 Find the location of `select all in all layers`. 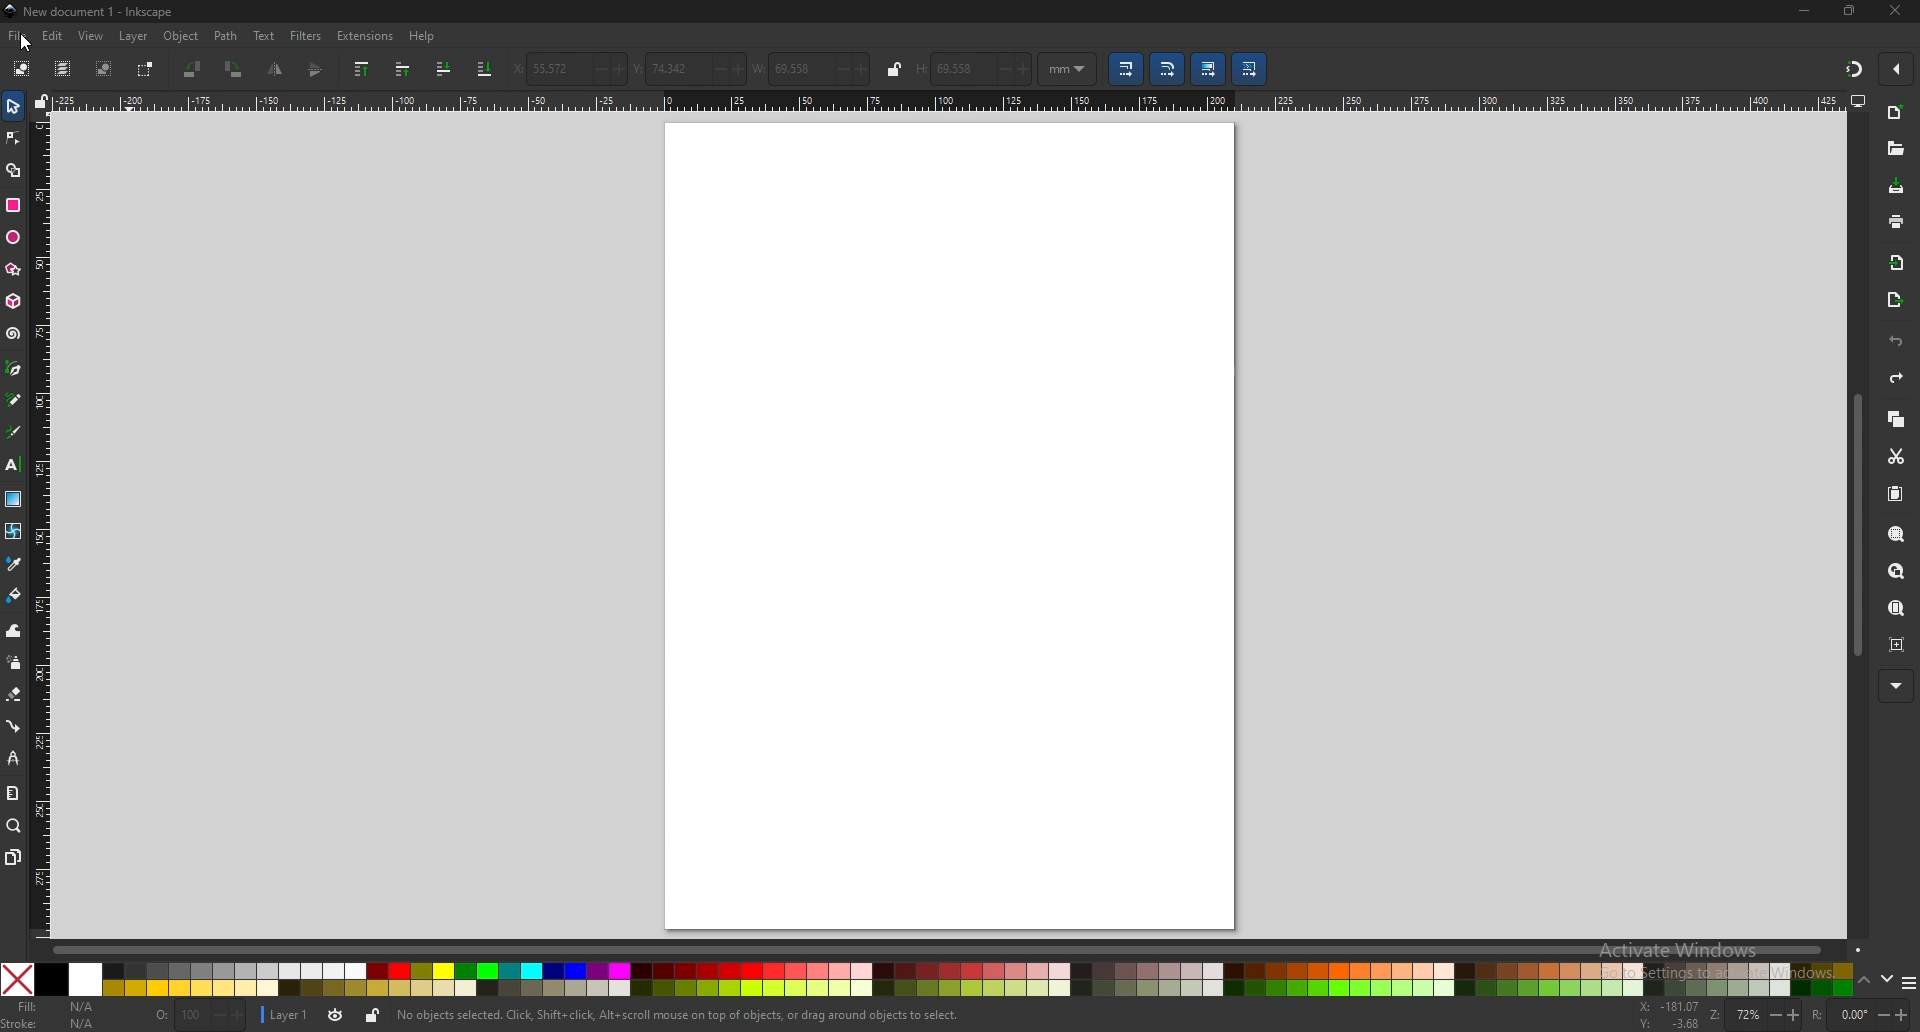

select all in all layers is located at coordinates (62, 69).